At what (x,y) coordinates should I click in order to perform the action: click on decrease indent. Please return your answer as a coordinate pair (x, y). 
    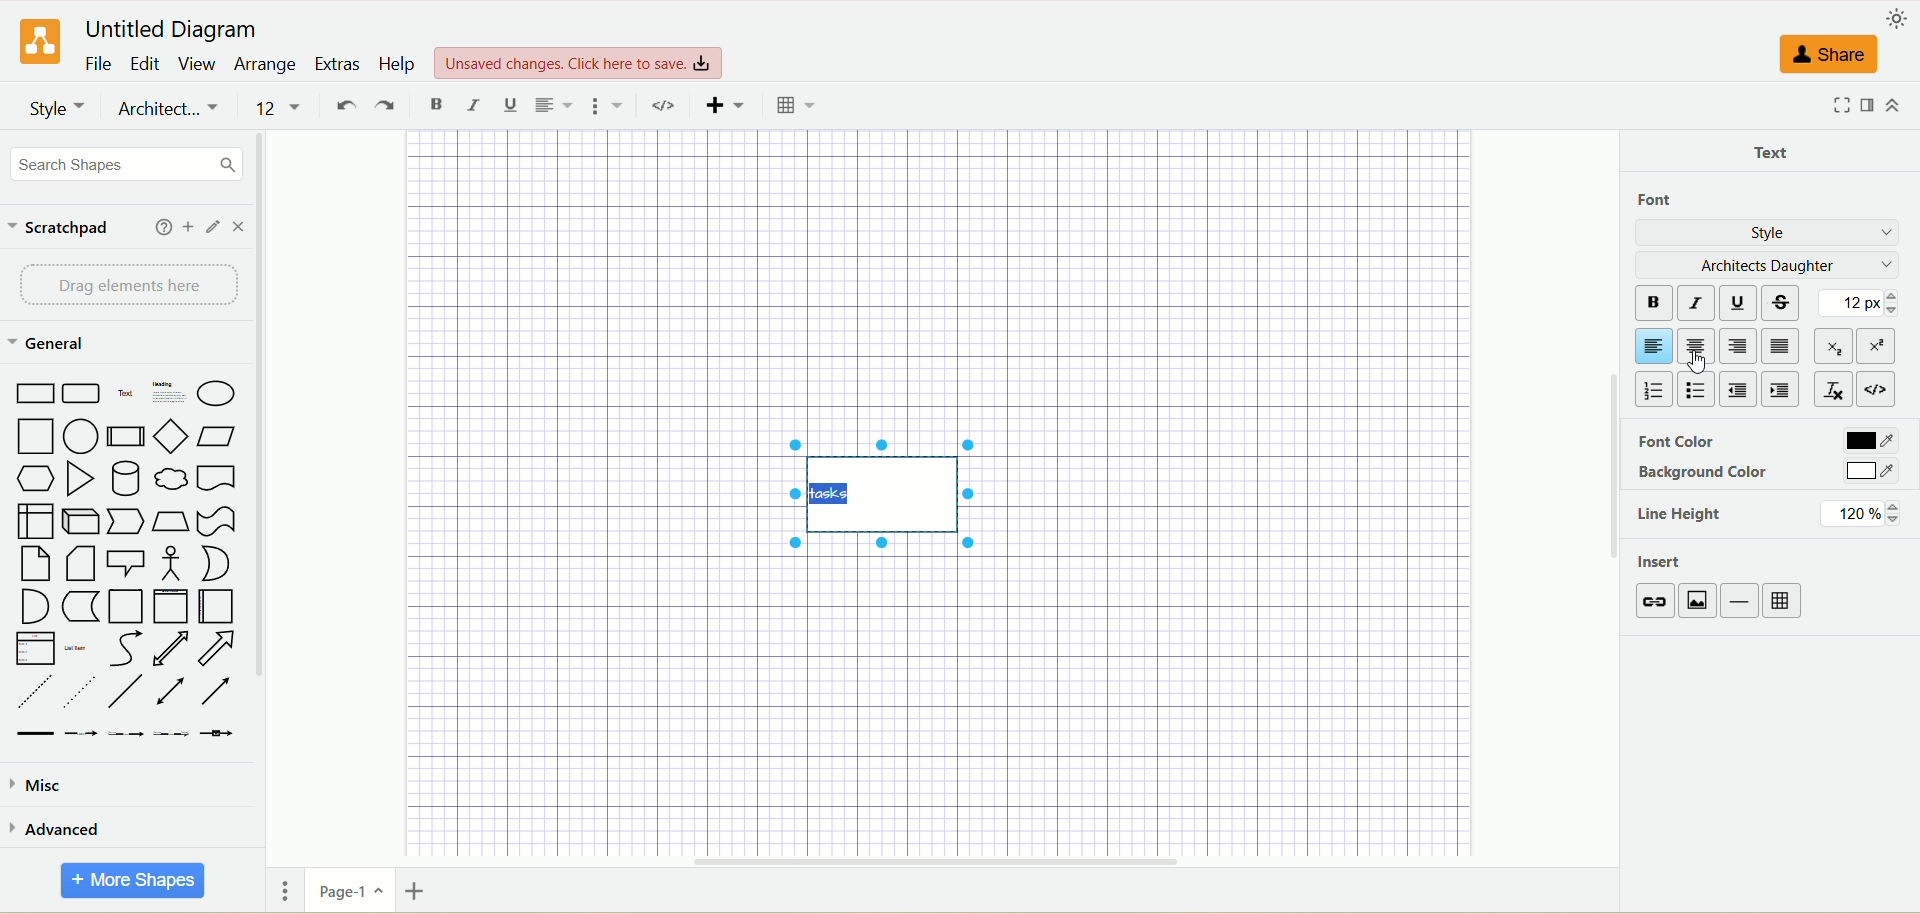
    Looking at the image, I should click on (1739, 389).